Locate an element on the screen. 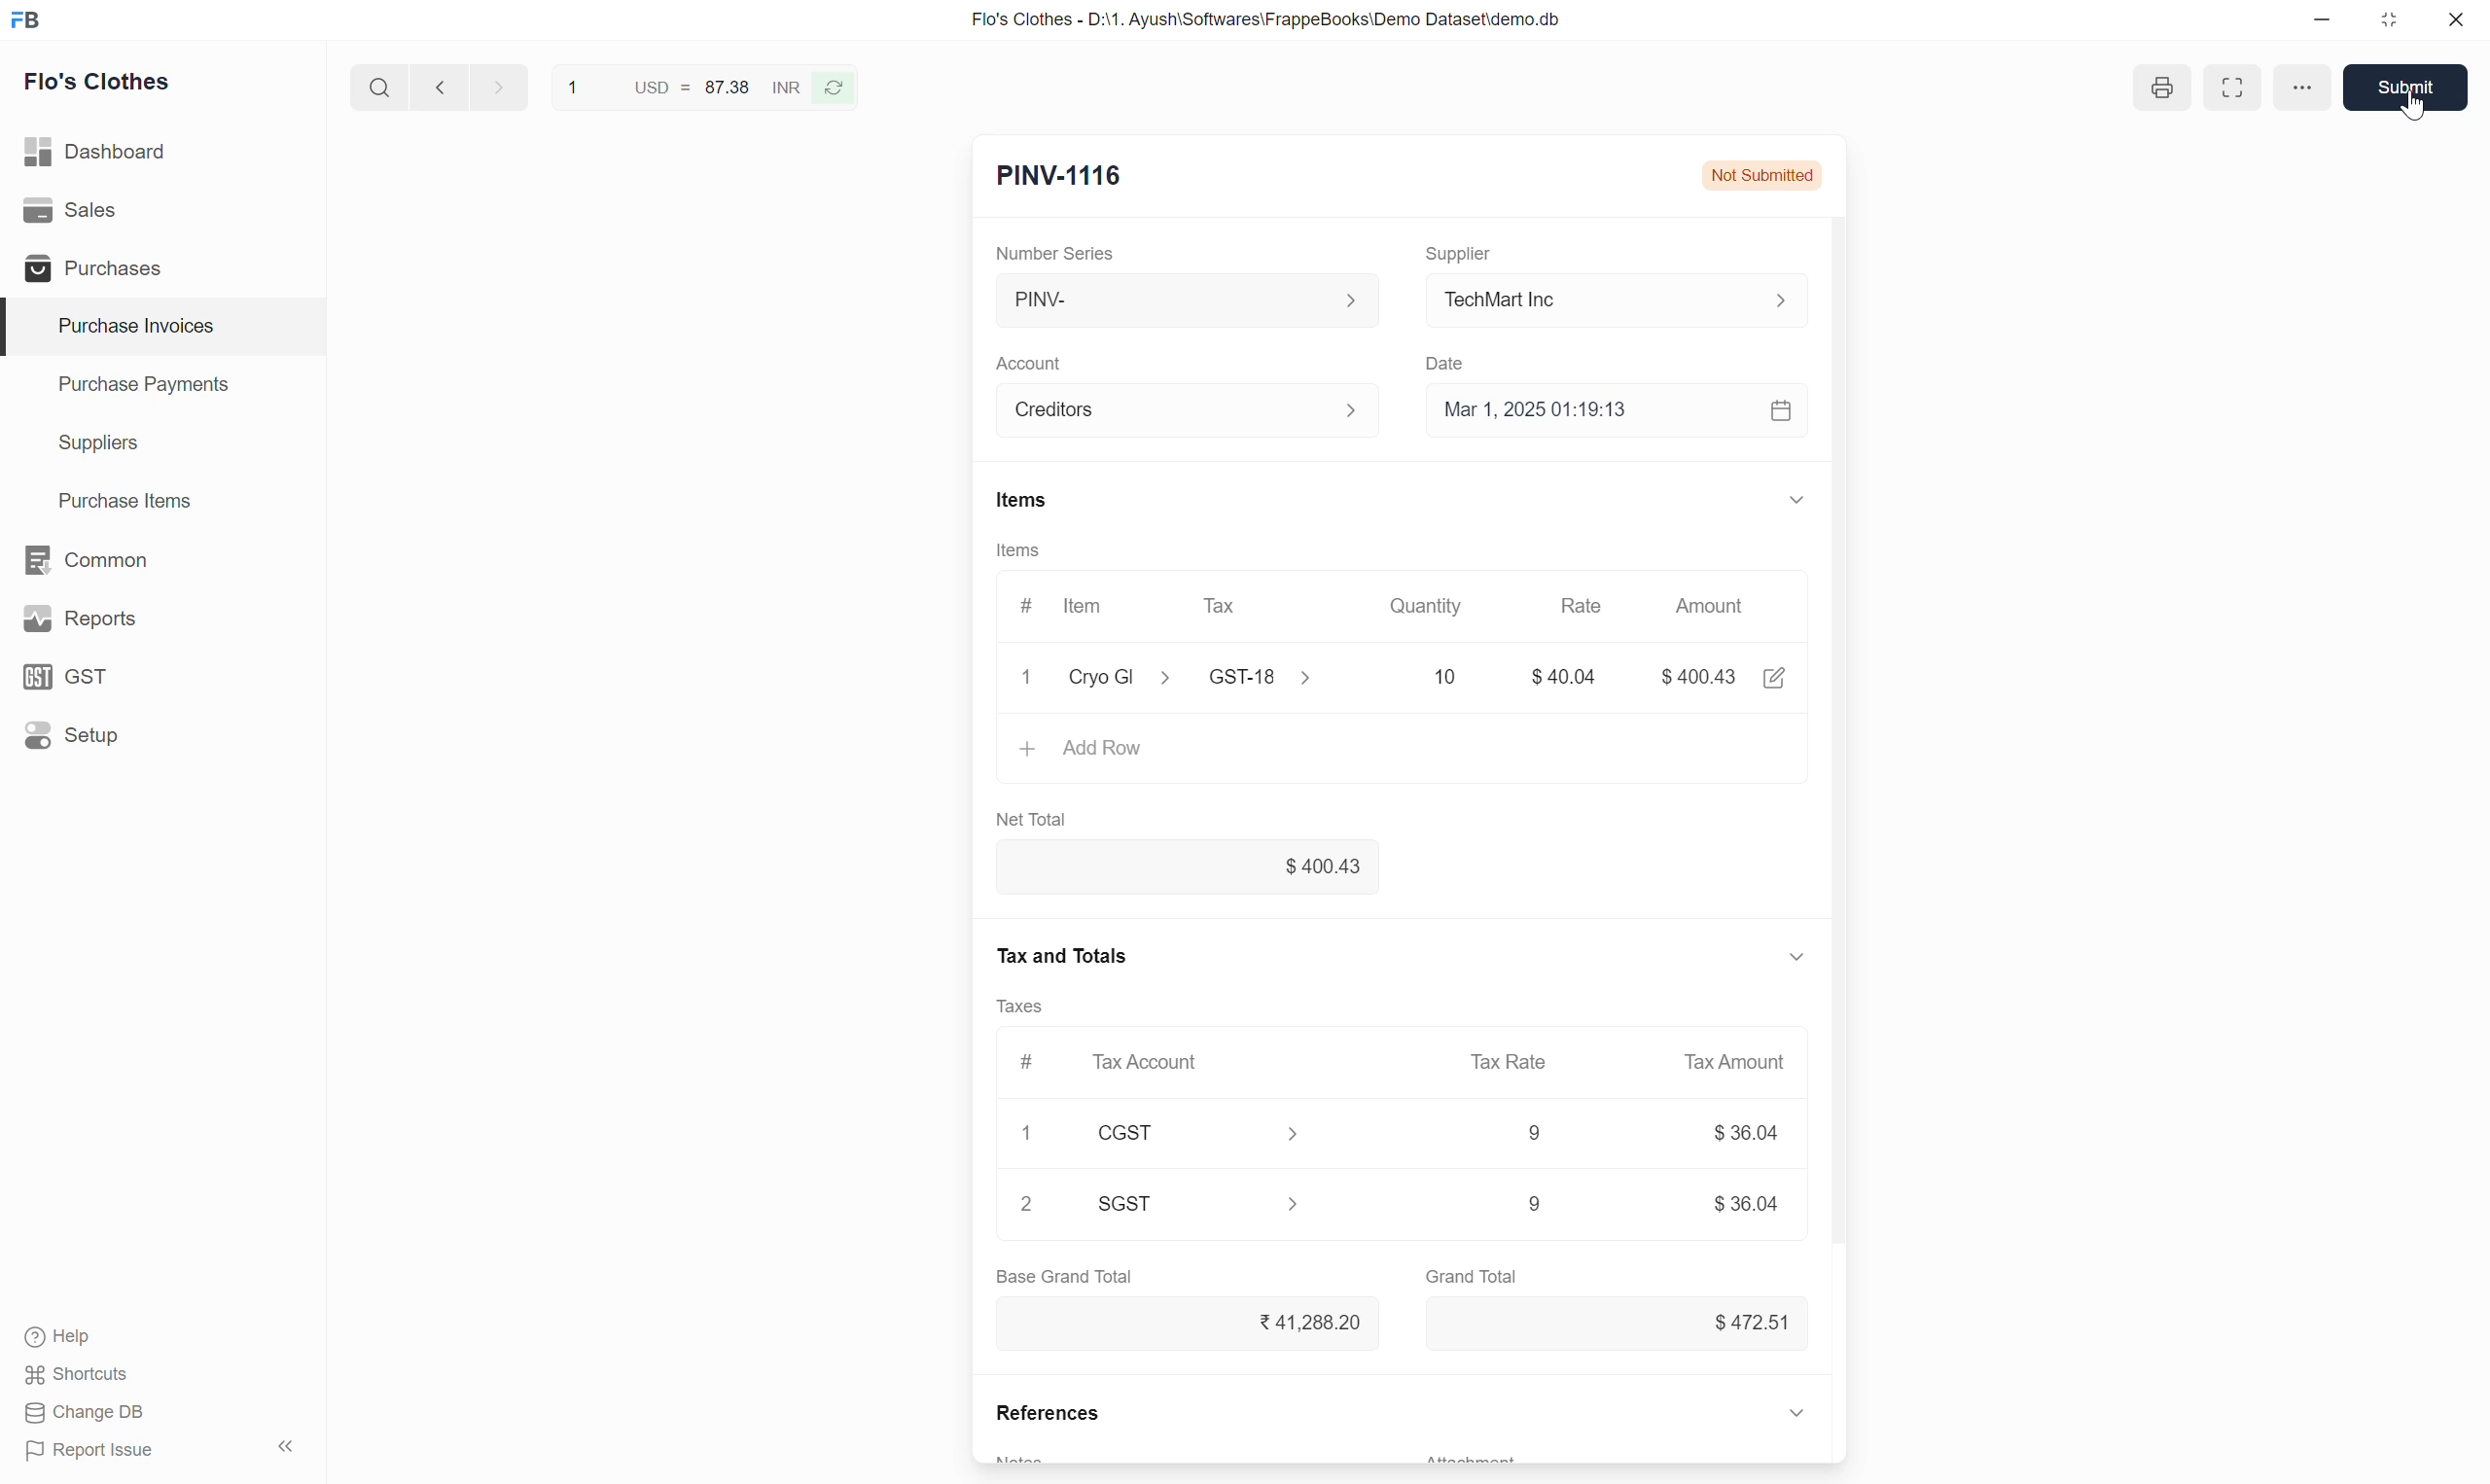 This screenshot has height=1484, width=2490. $40.04 is located at coordinates (1571, 677).